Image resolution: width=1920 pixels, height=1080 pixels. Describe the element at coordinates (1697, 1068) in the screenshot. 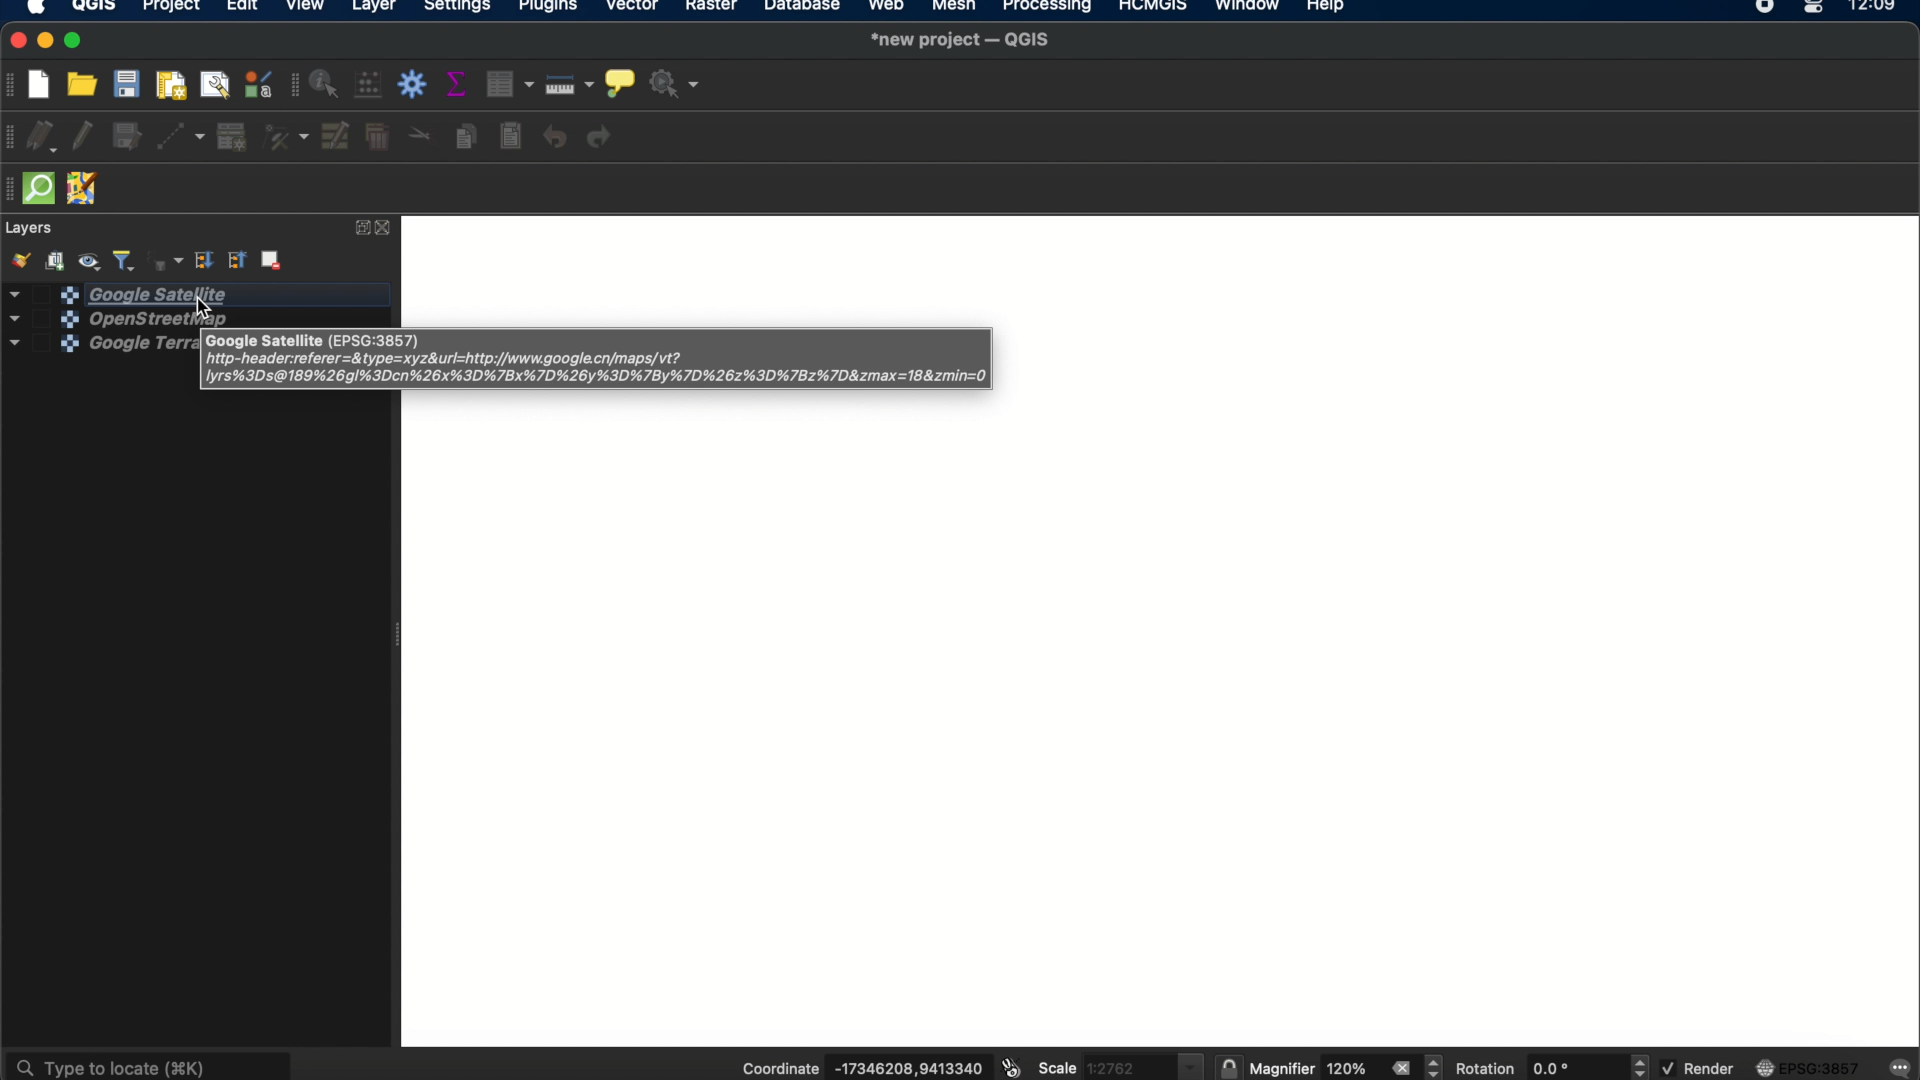

I see `render` at that location.